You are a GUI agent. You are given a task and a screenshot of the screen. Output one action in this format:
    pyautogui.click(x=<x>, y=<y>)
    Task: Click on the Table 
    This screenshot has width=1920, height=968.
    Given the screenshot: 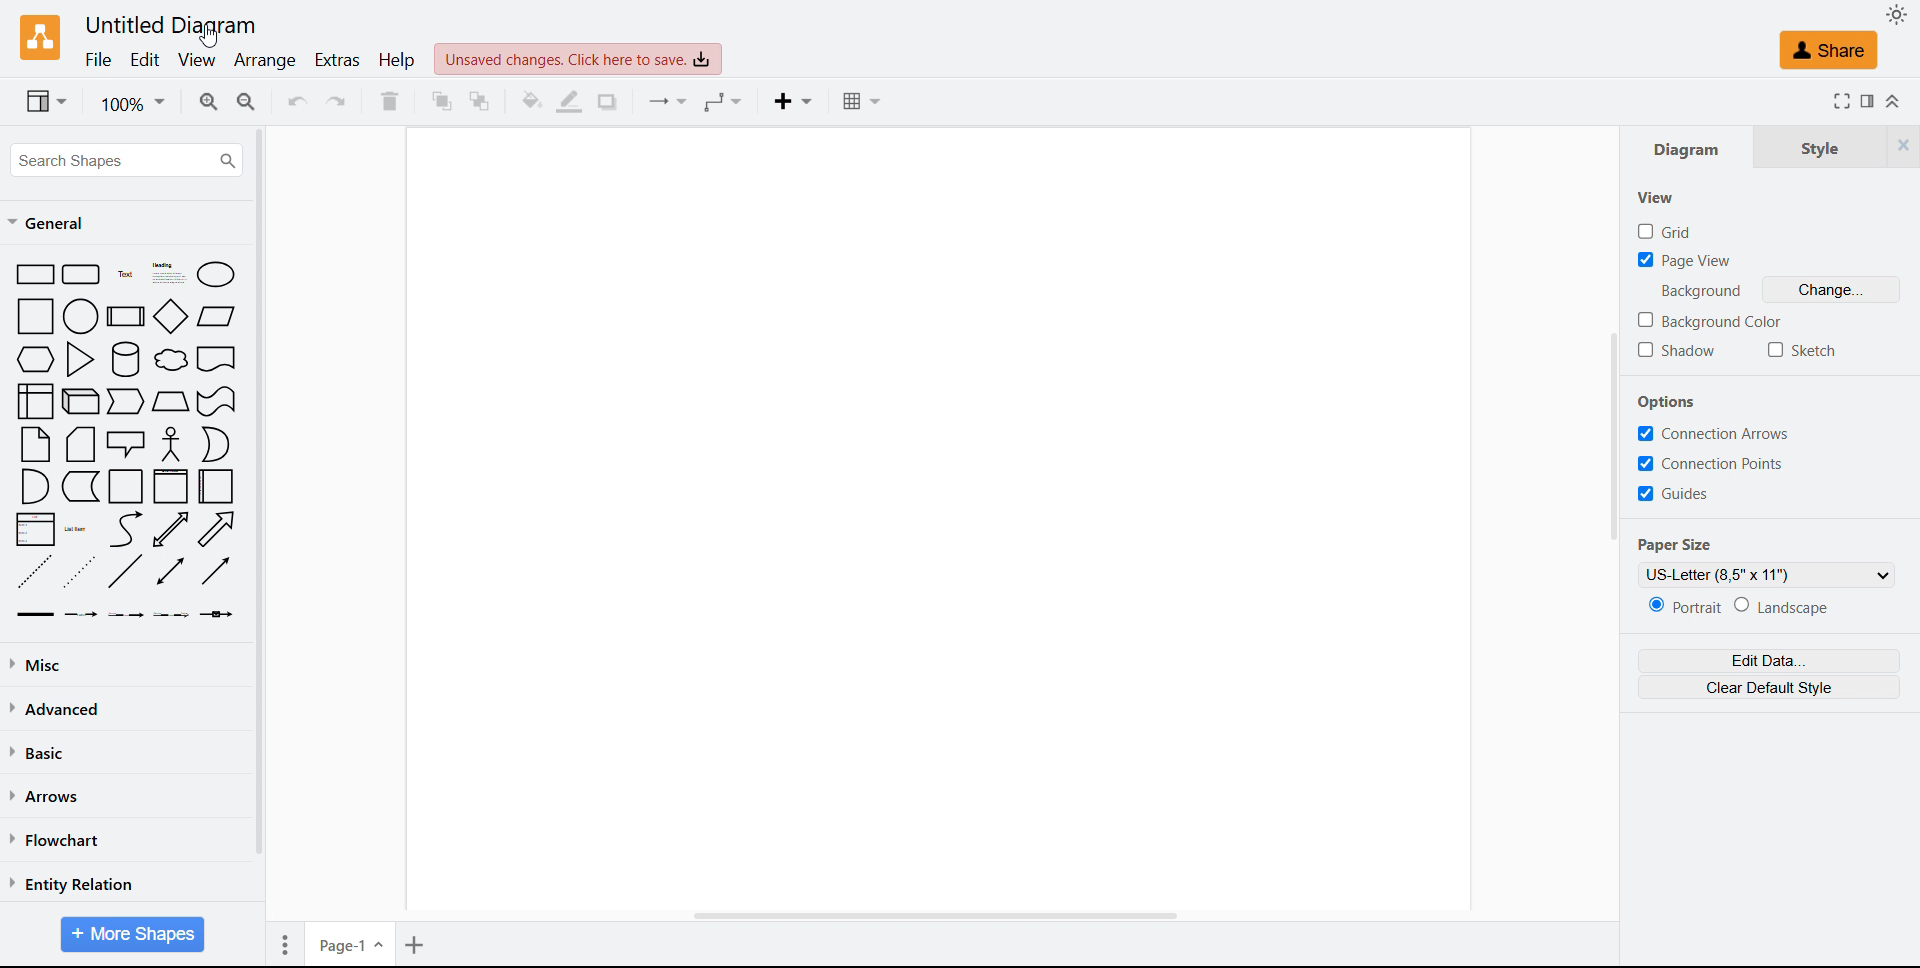 What is the action you would take?
    pyautogui.click(x=863, y=102)
    